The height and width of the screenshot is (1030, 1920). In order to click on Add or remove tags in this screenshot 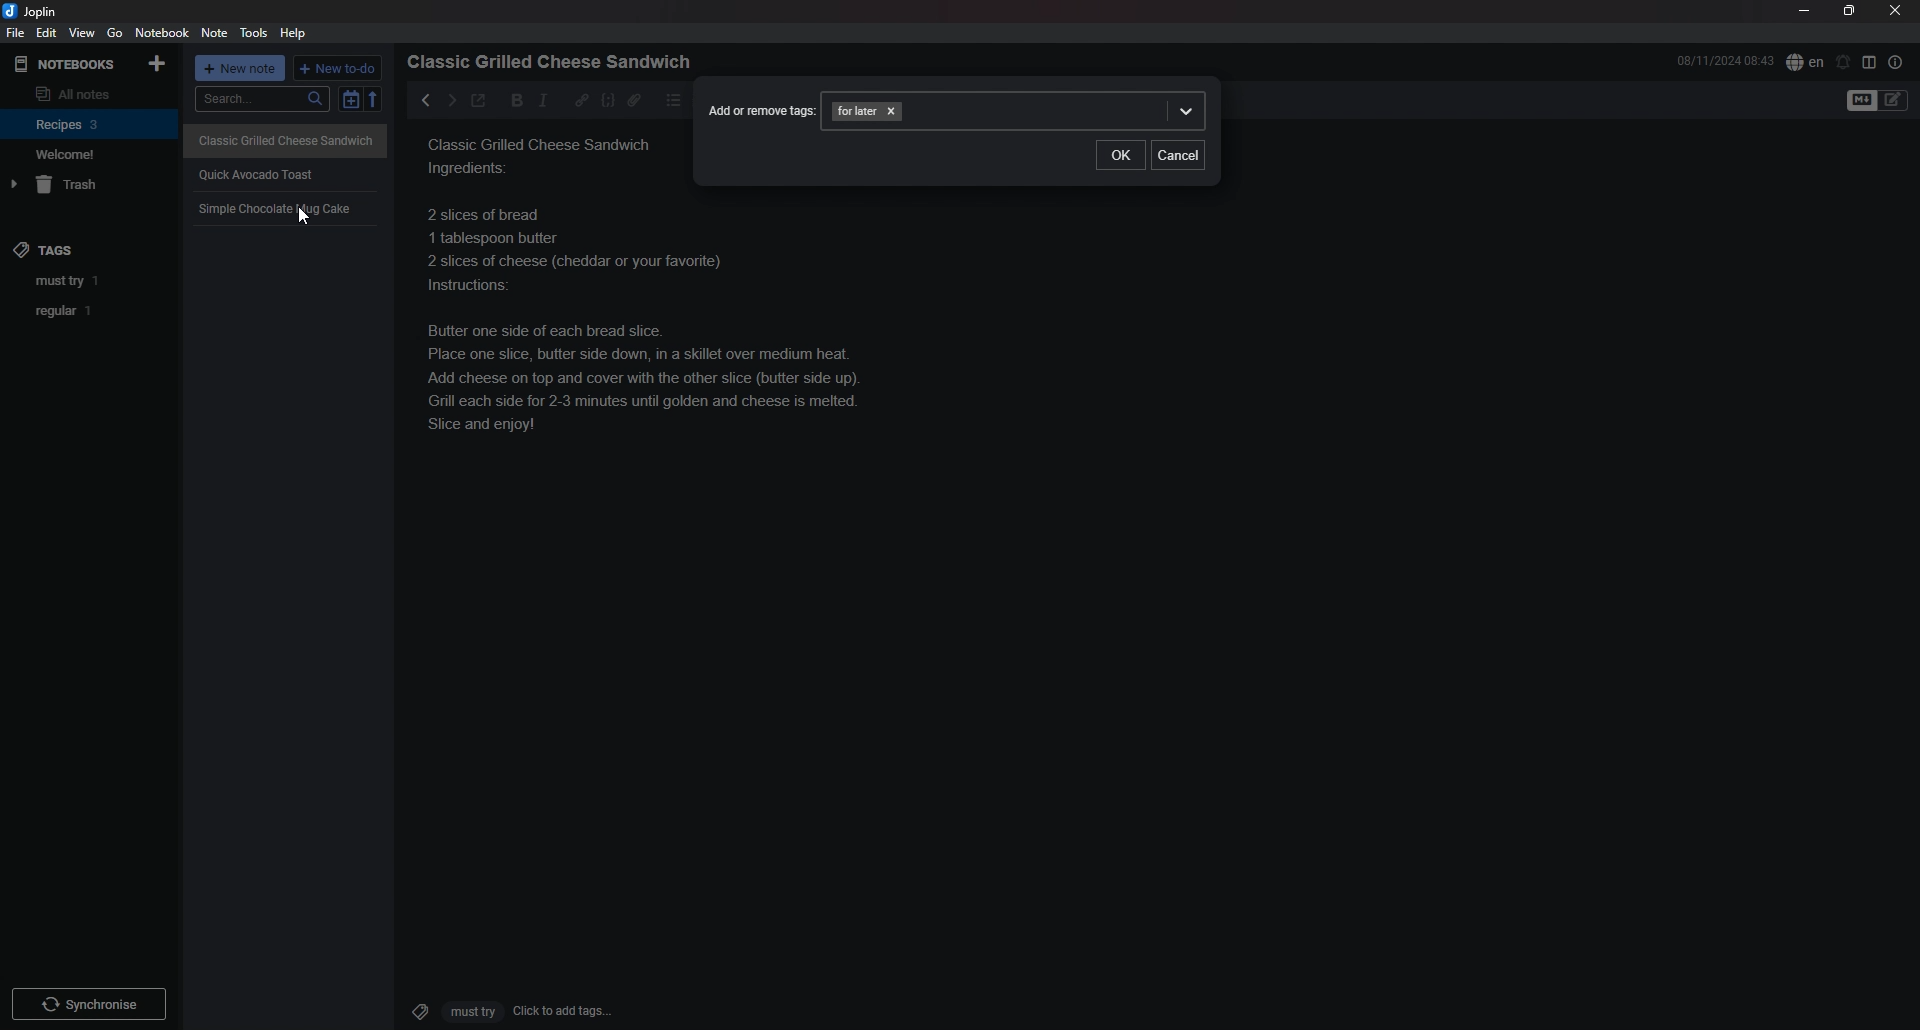, I will do `click(758, 108)`.